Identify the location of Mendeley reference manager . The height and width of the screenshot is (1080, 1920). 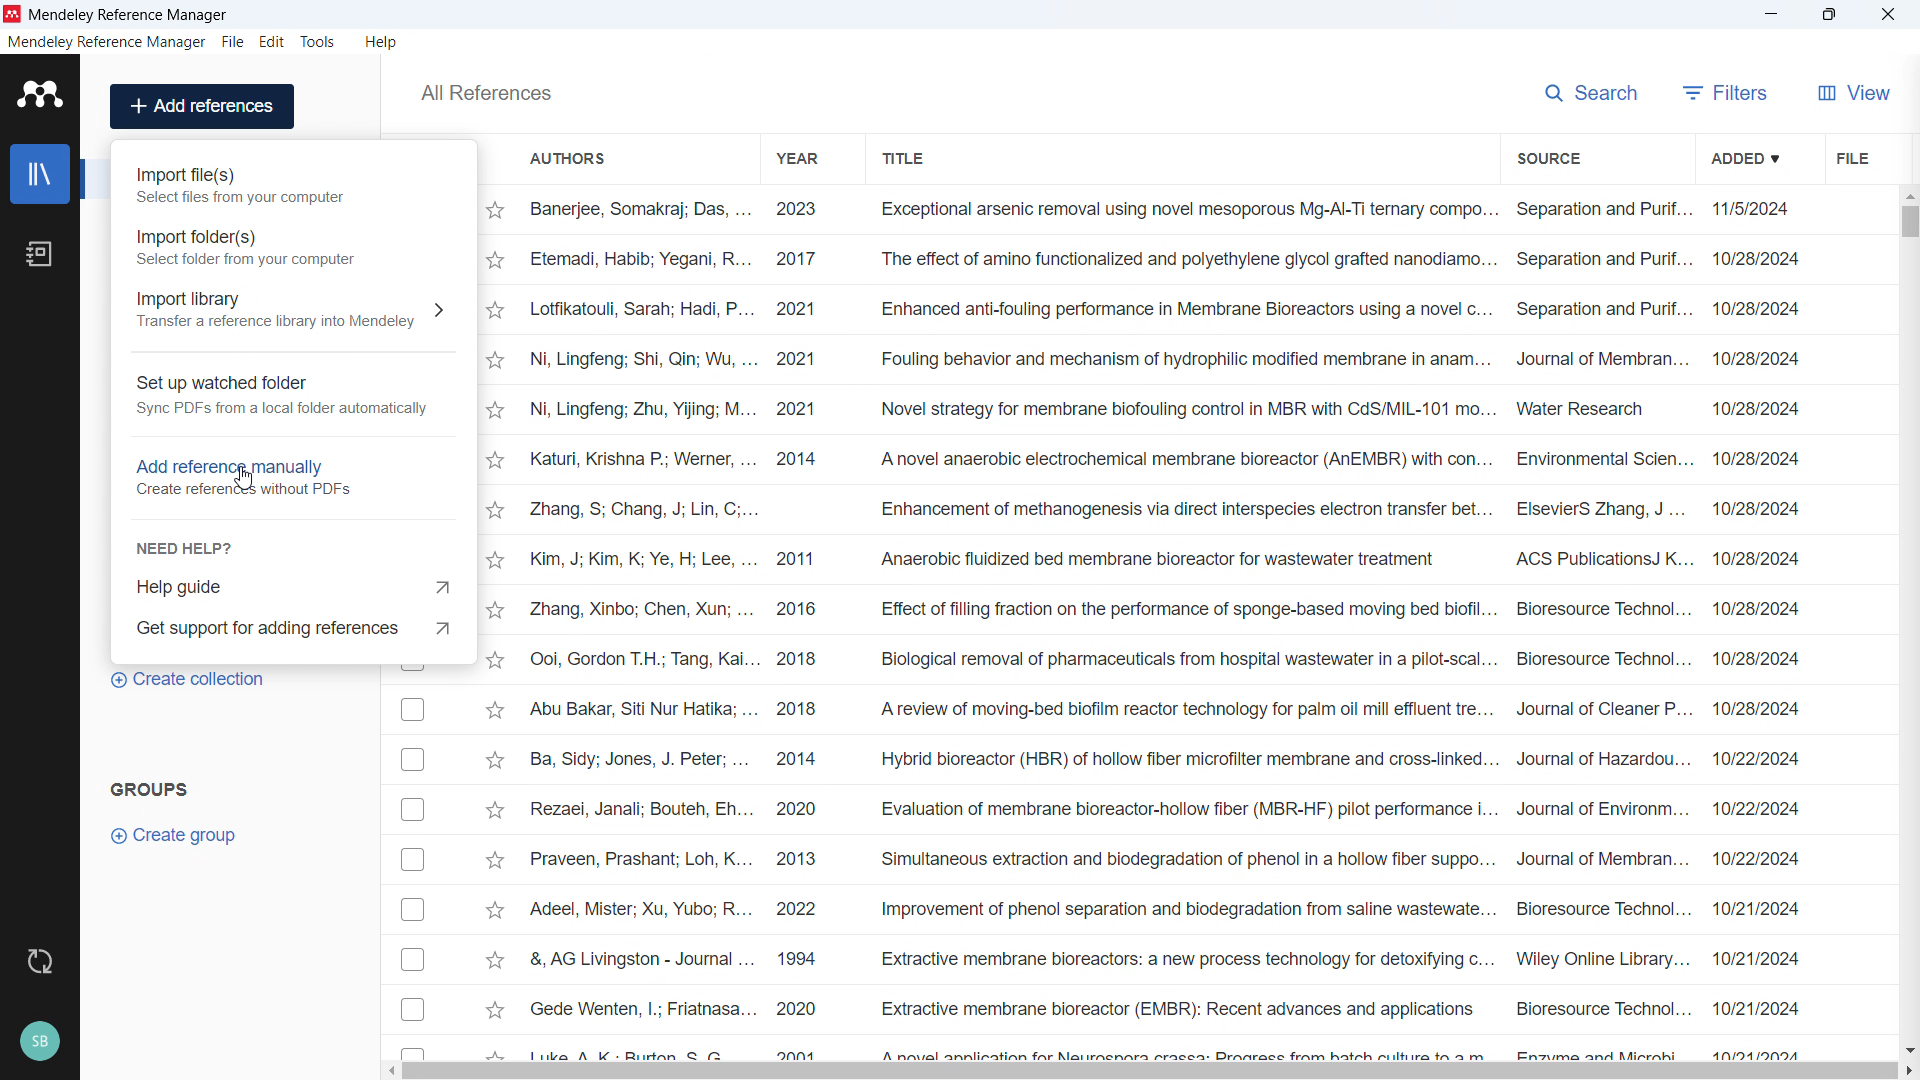
(107, 42).